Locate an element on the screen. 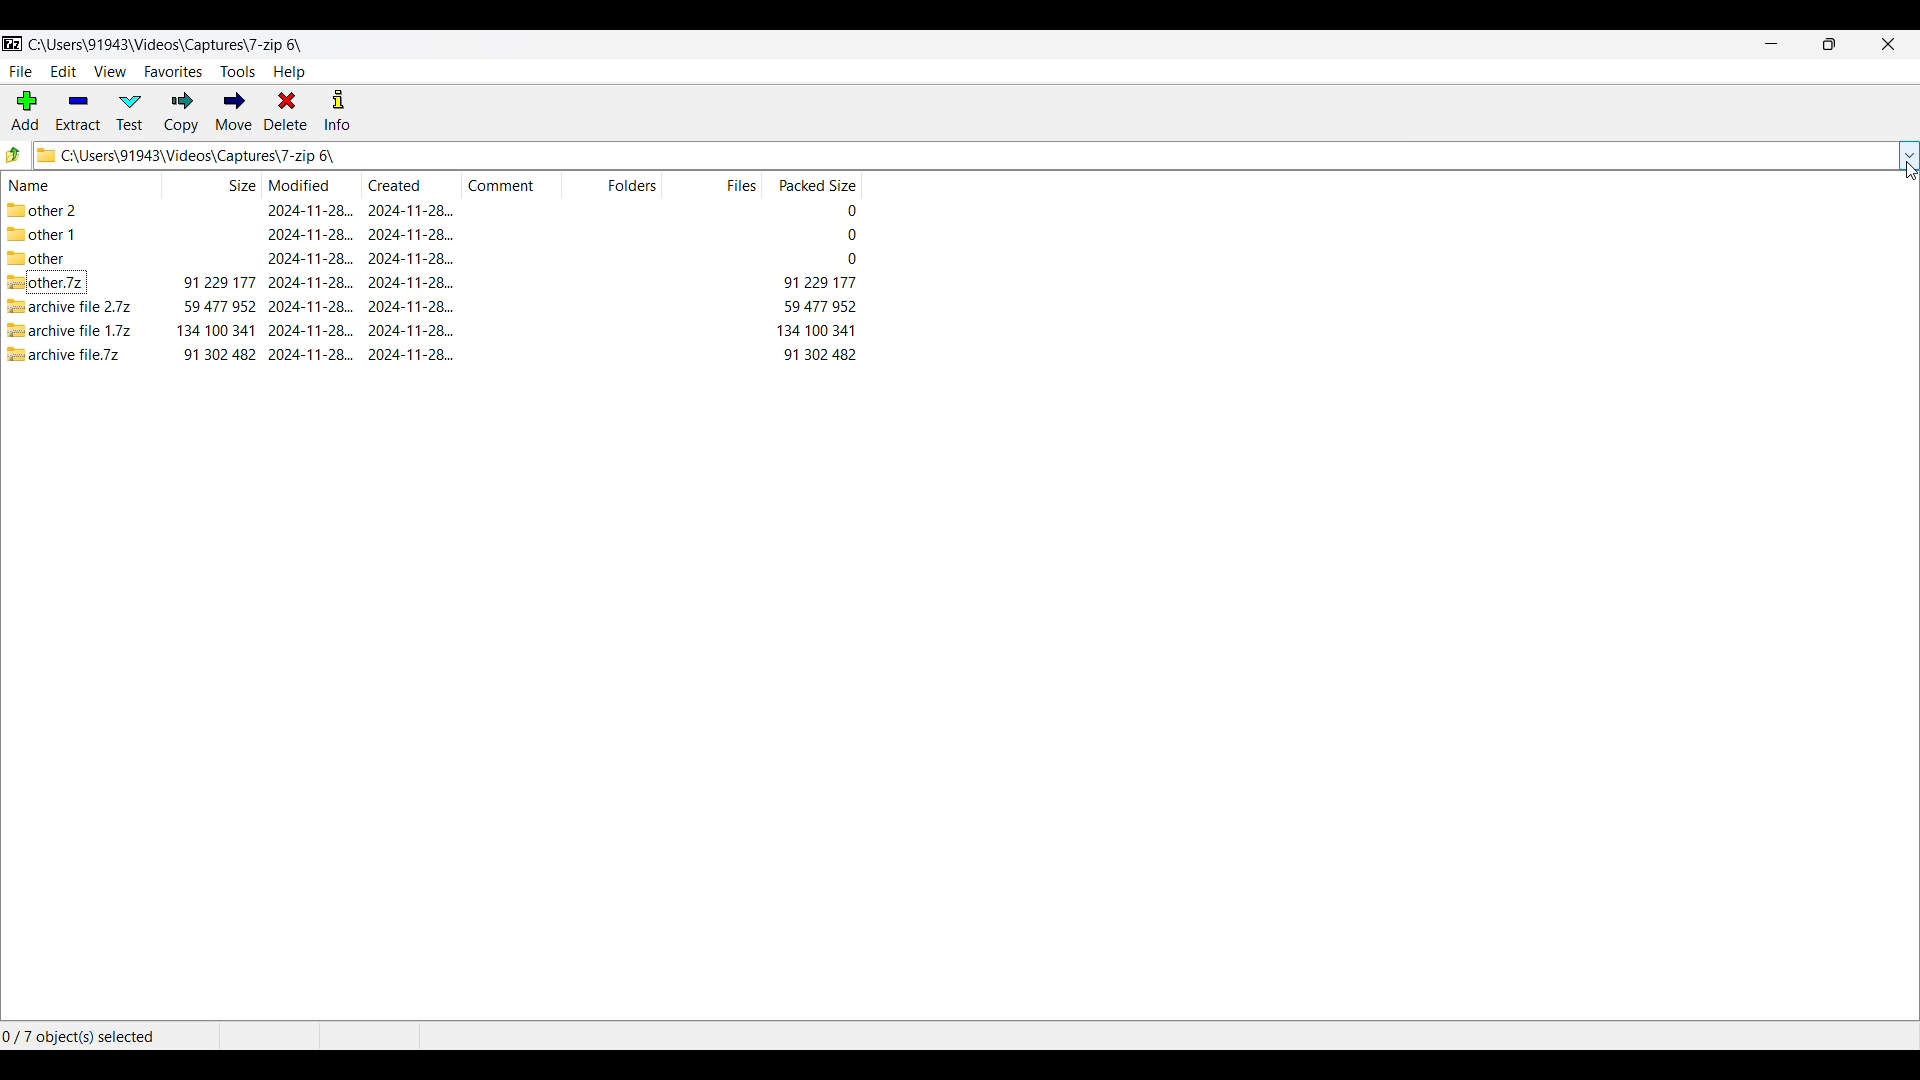 The width and height of the screenshot is (1920, 1080). size is located at coordinates (220, 282).